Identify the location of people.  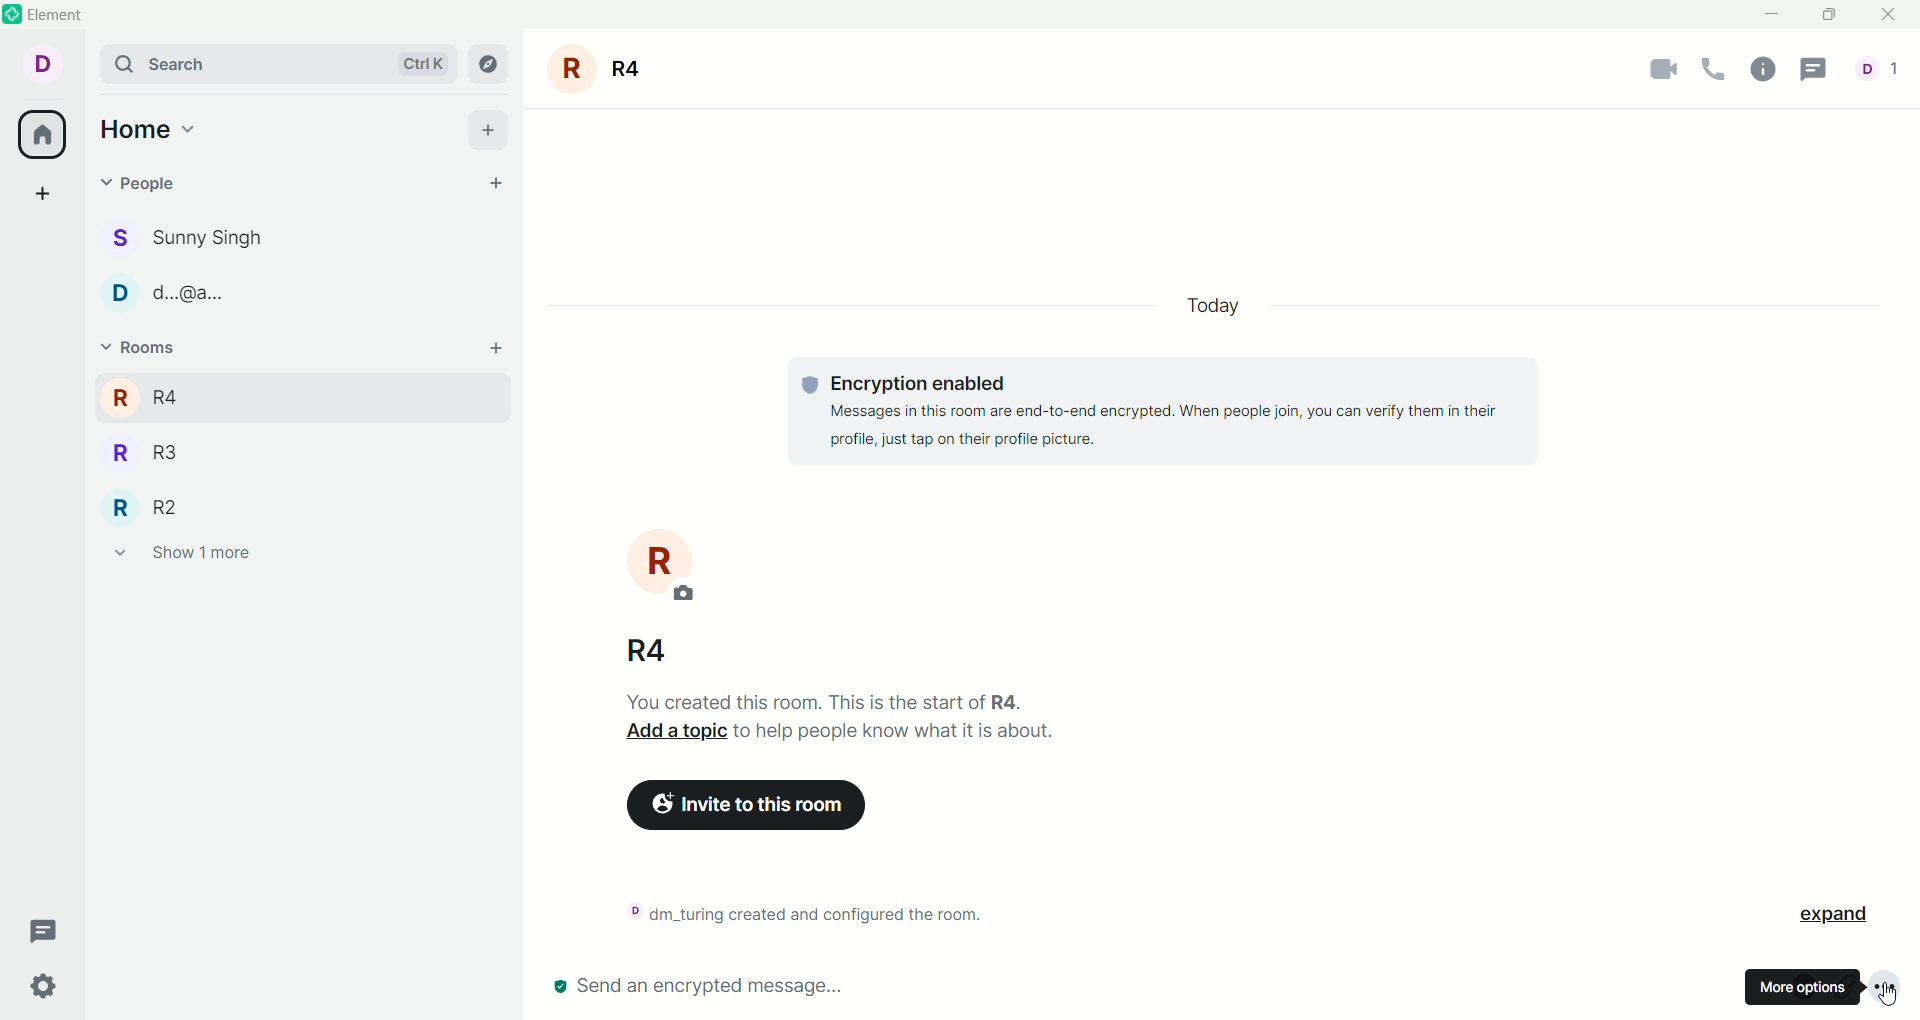
(146, 183).